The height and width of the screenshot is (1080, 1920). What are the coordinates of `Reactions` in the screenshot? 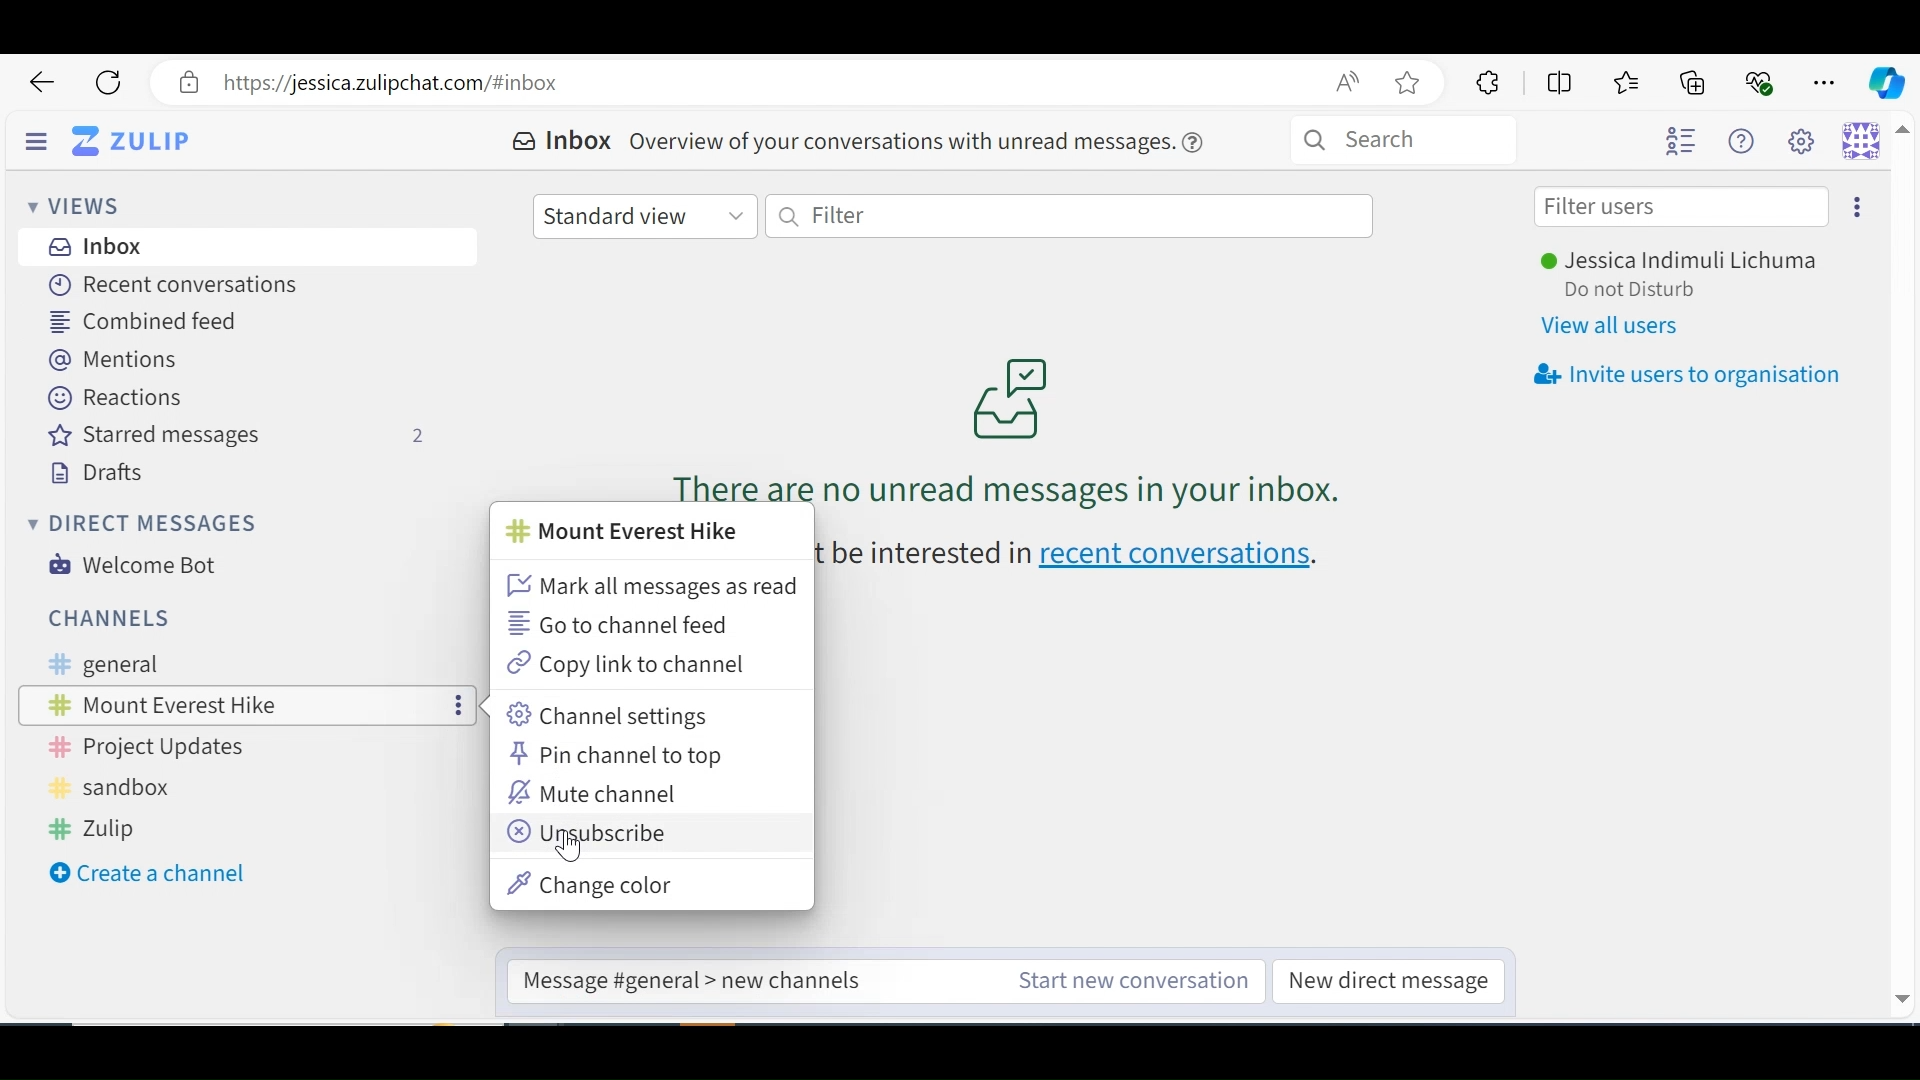 It's located at (118, 397).